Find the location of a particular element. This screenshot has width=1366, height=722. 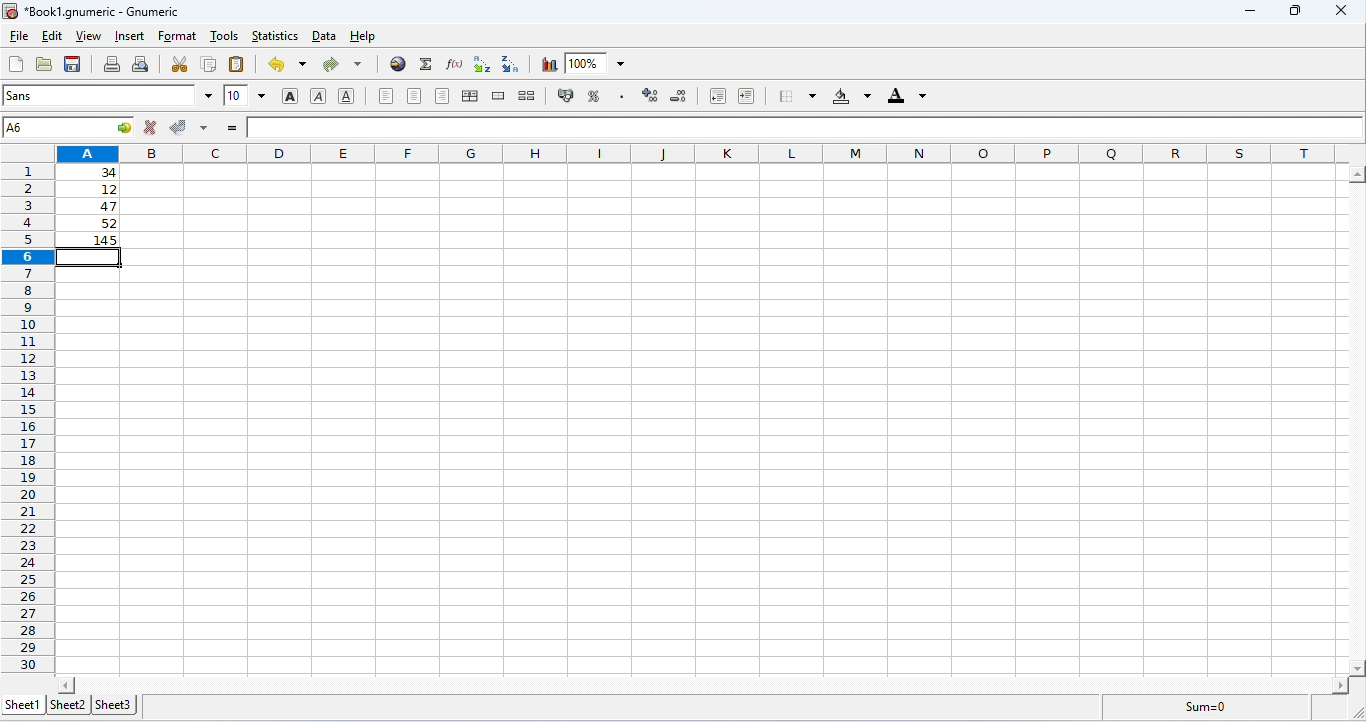

title is located at coordinates (90, 12).